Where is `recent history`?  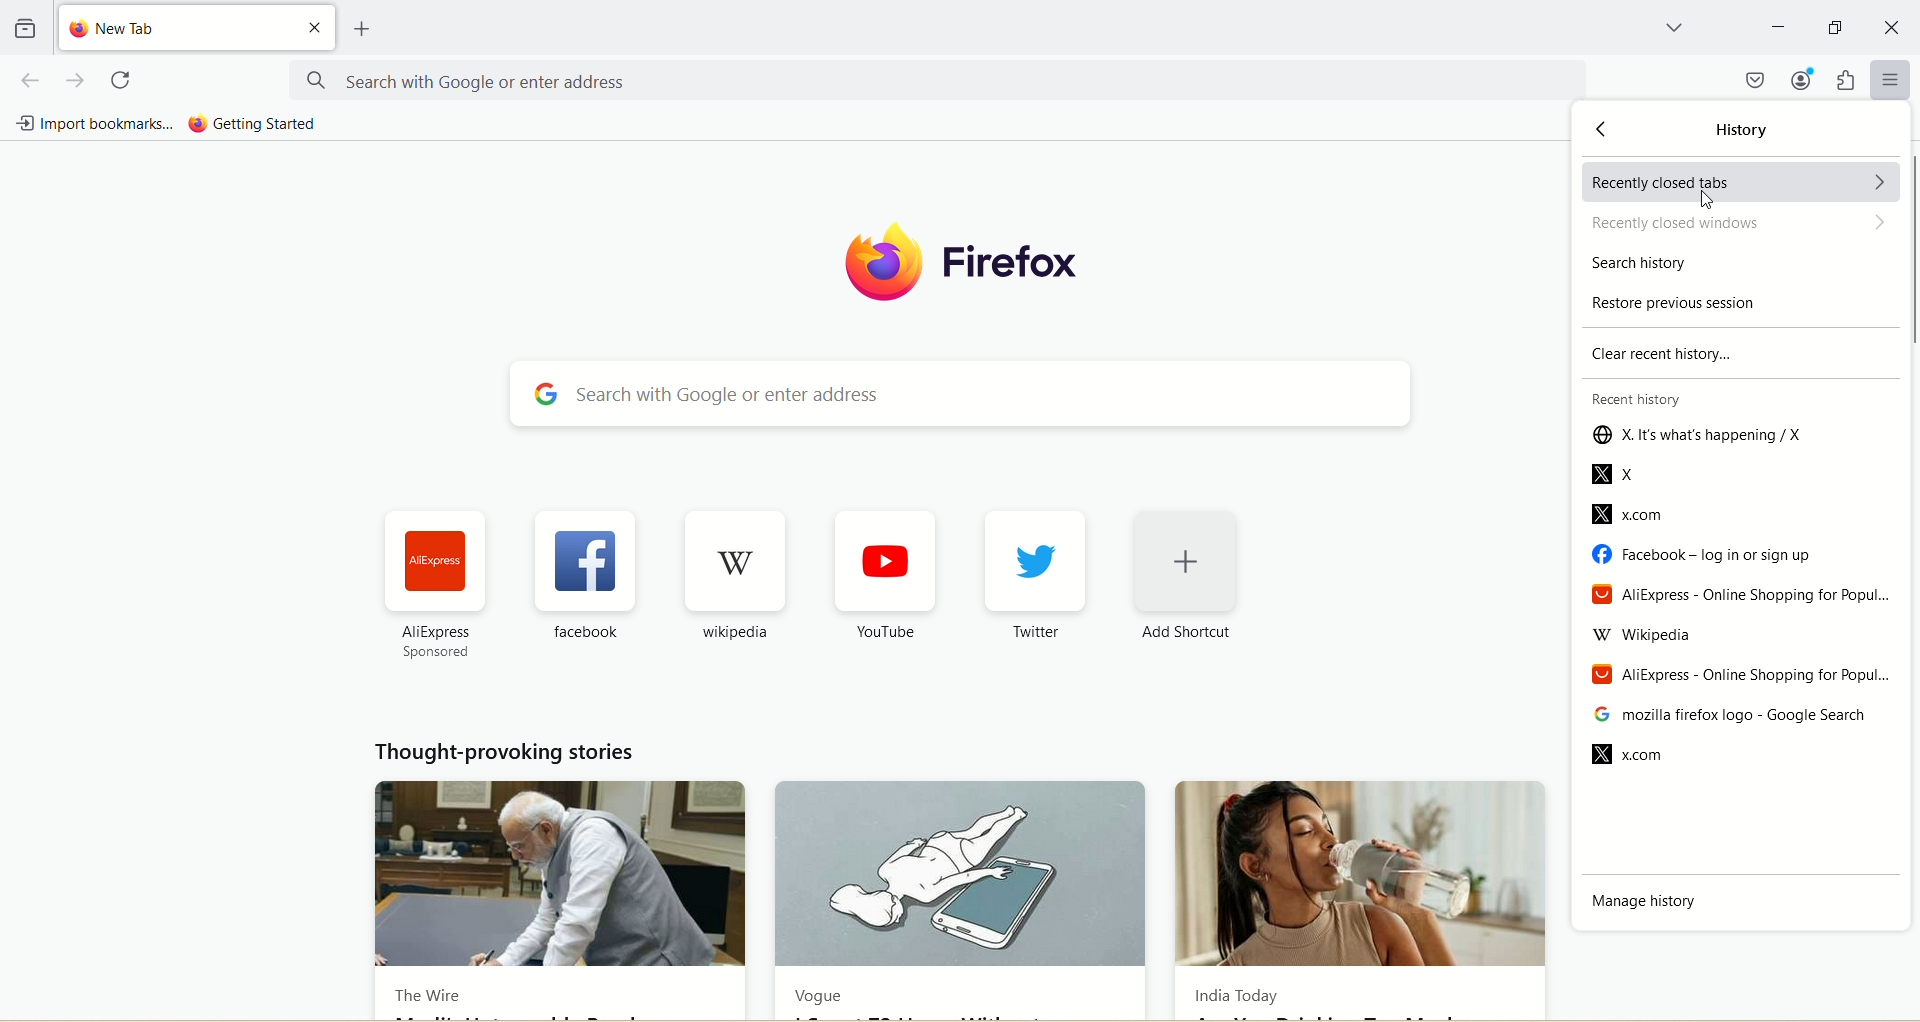
recent history is located at coordinates (1665, 401).